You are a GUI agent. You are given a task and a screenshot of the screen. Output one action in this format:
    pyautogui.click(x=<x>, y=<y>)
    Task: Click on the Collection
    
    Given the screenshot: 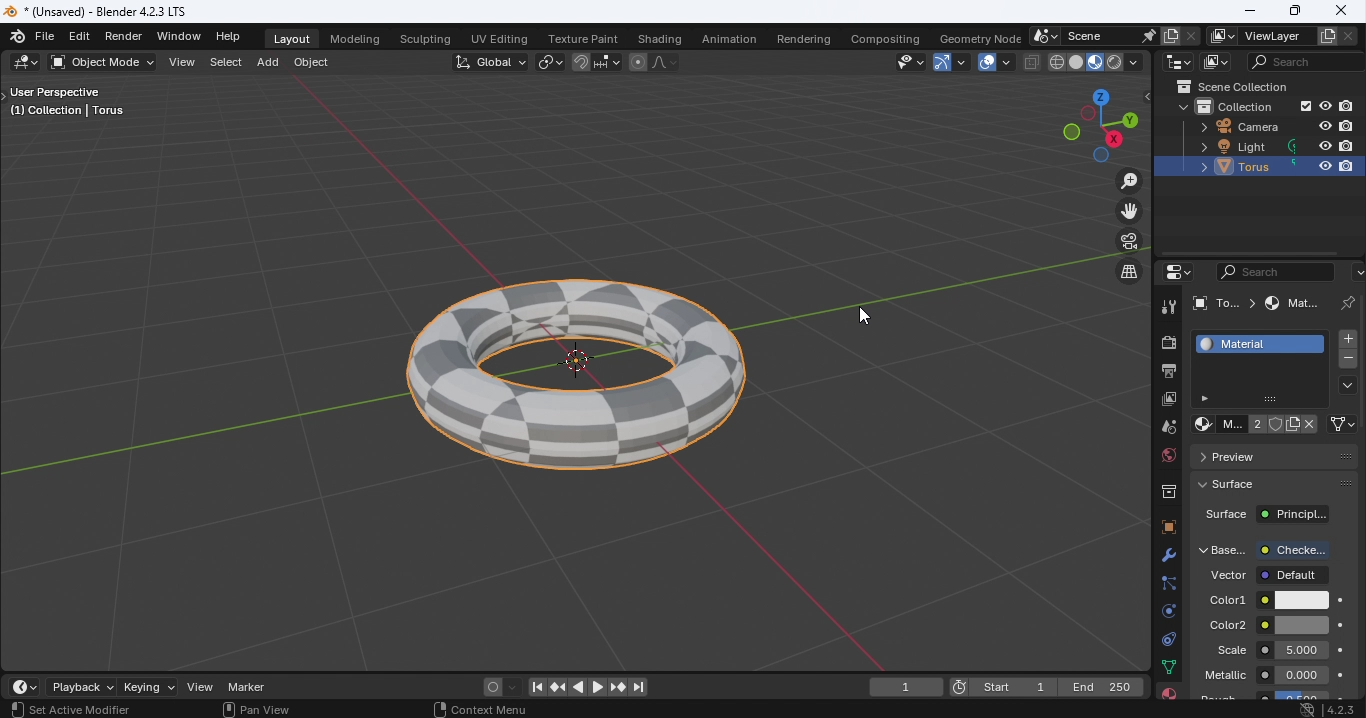 What is the action you would take?
    pyautogui.click(x=1168, y=492)
    